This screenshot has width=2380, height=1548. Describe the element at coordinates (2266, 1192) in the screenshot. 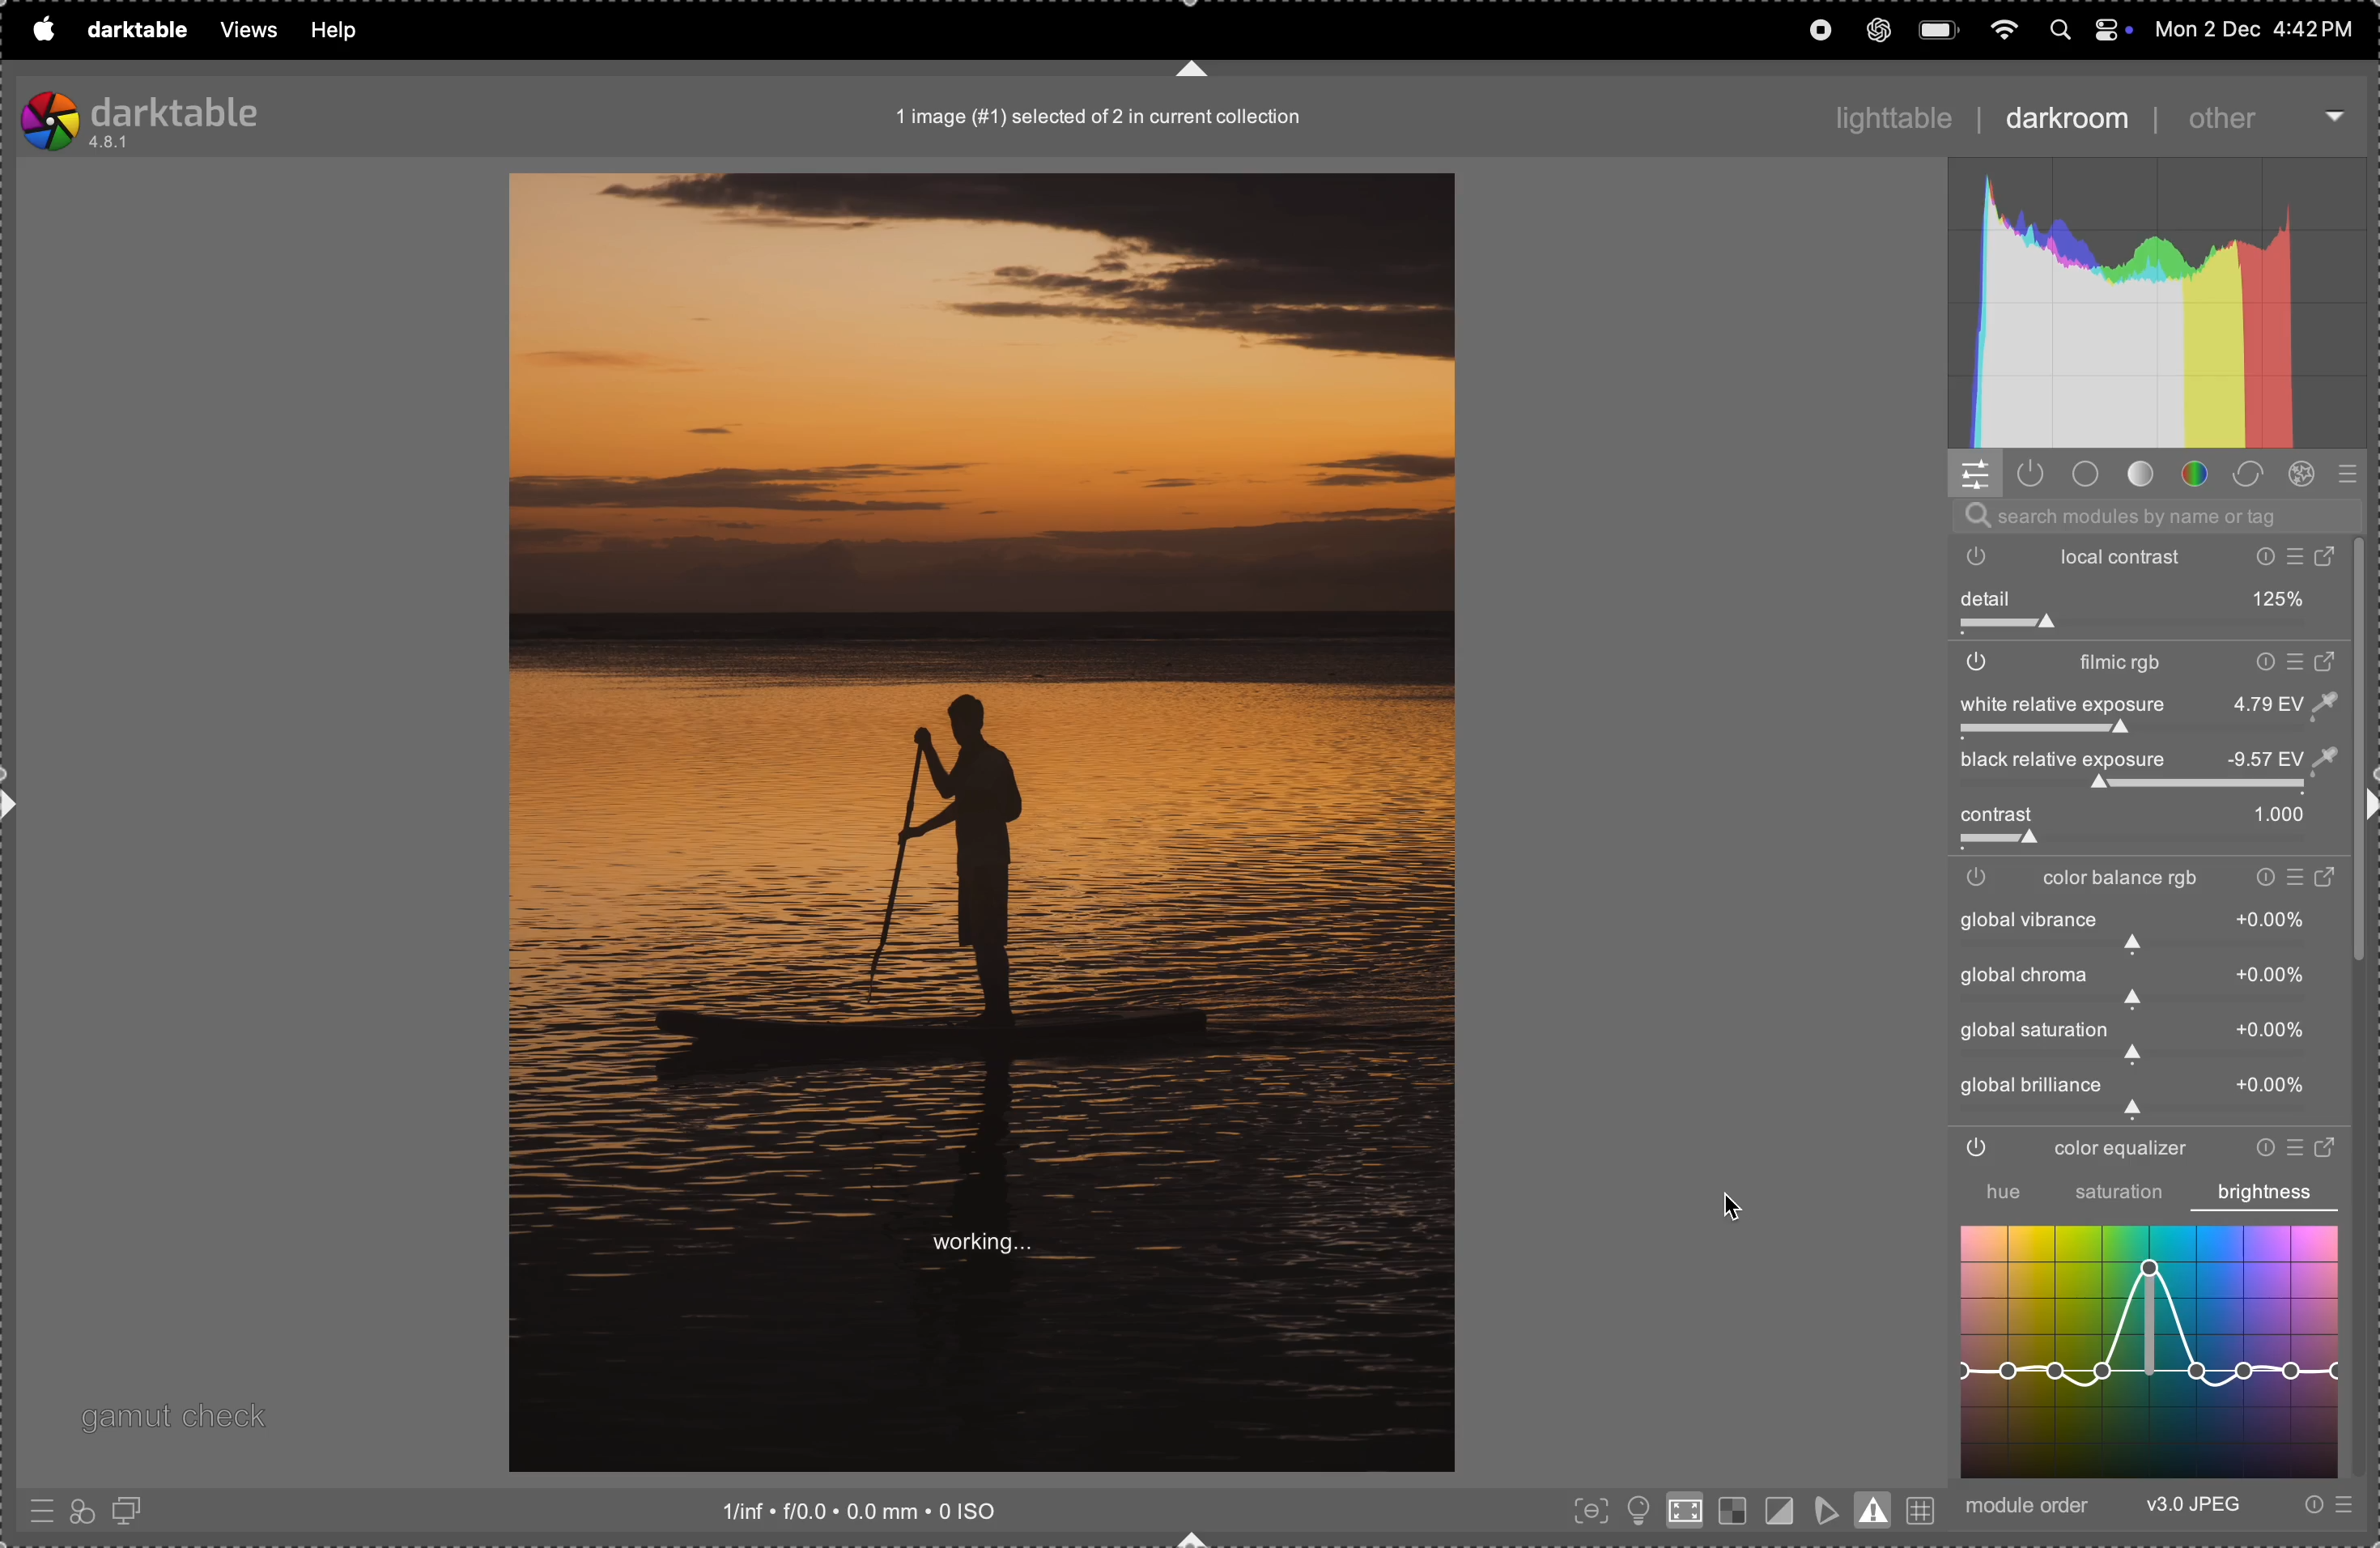

I see `brightness` at that location.